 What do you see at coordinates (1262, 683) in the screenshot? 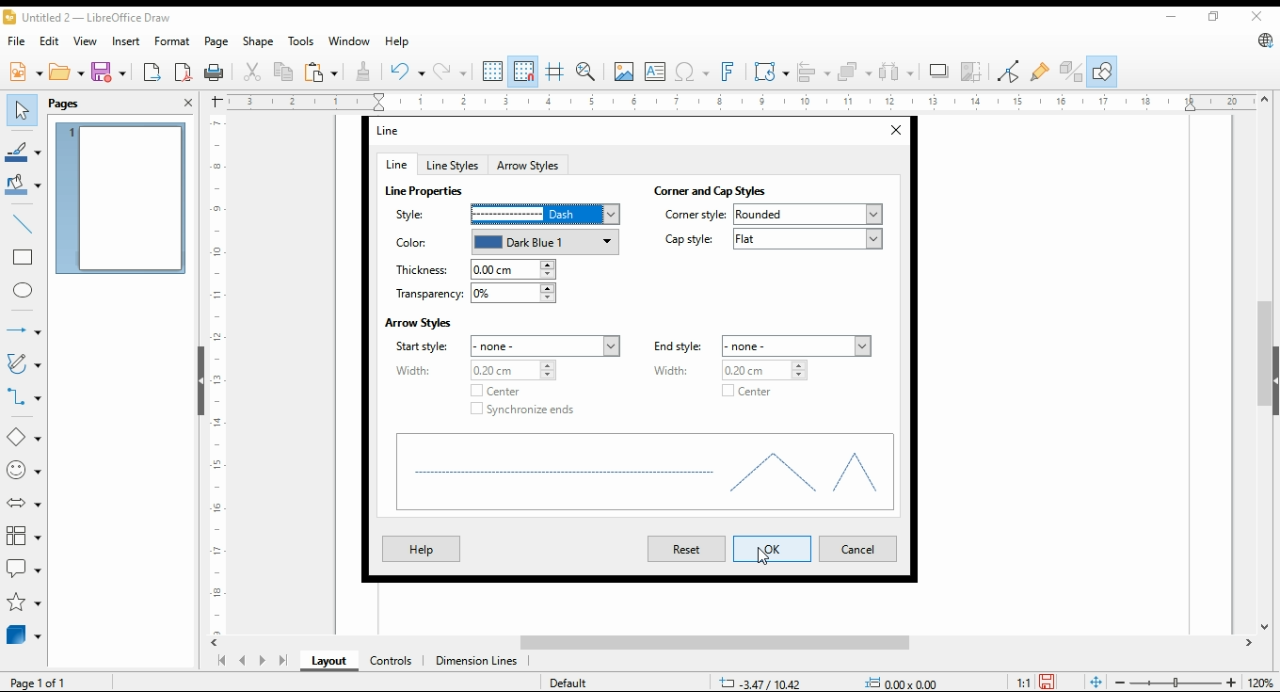
I see `zoom factor` at bounding box center [1262, 683].